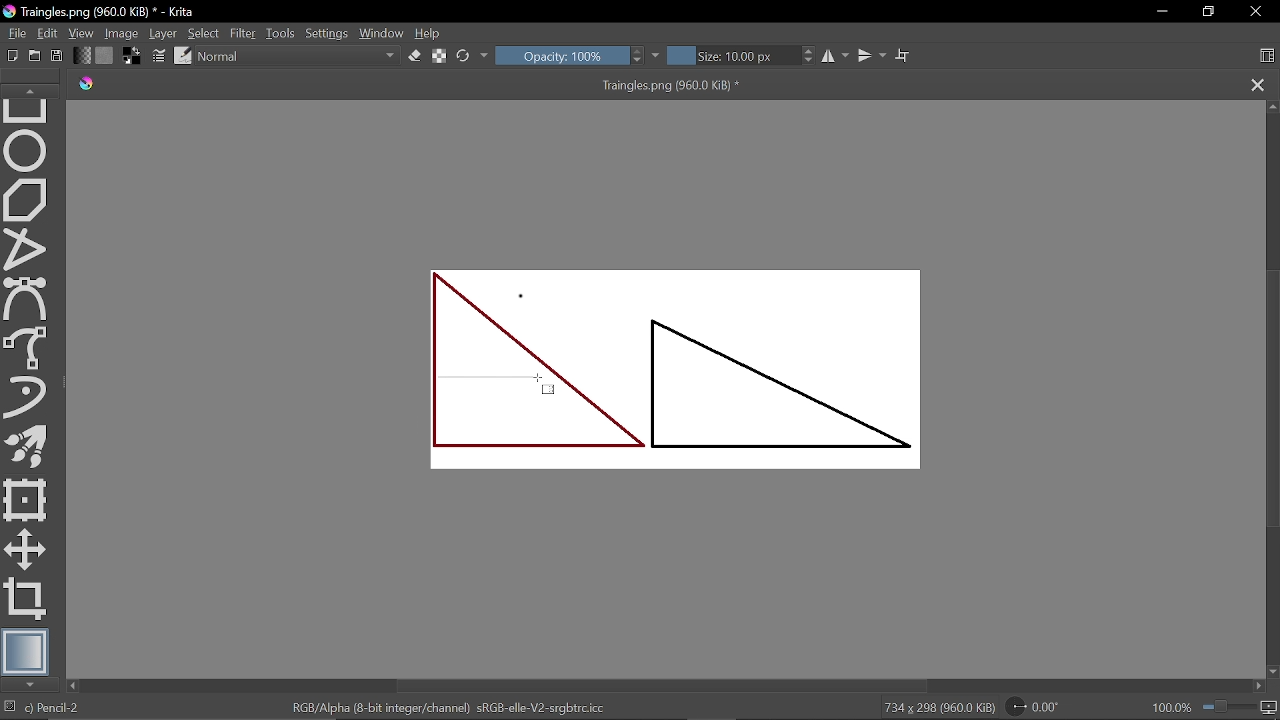  Describe the element at coordinates (8, 708) in the screenshot. I see `No selection ` at that location.